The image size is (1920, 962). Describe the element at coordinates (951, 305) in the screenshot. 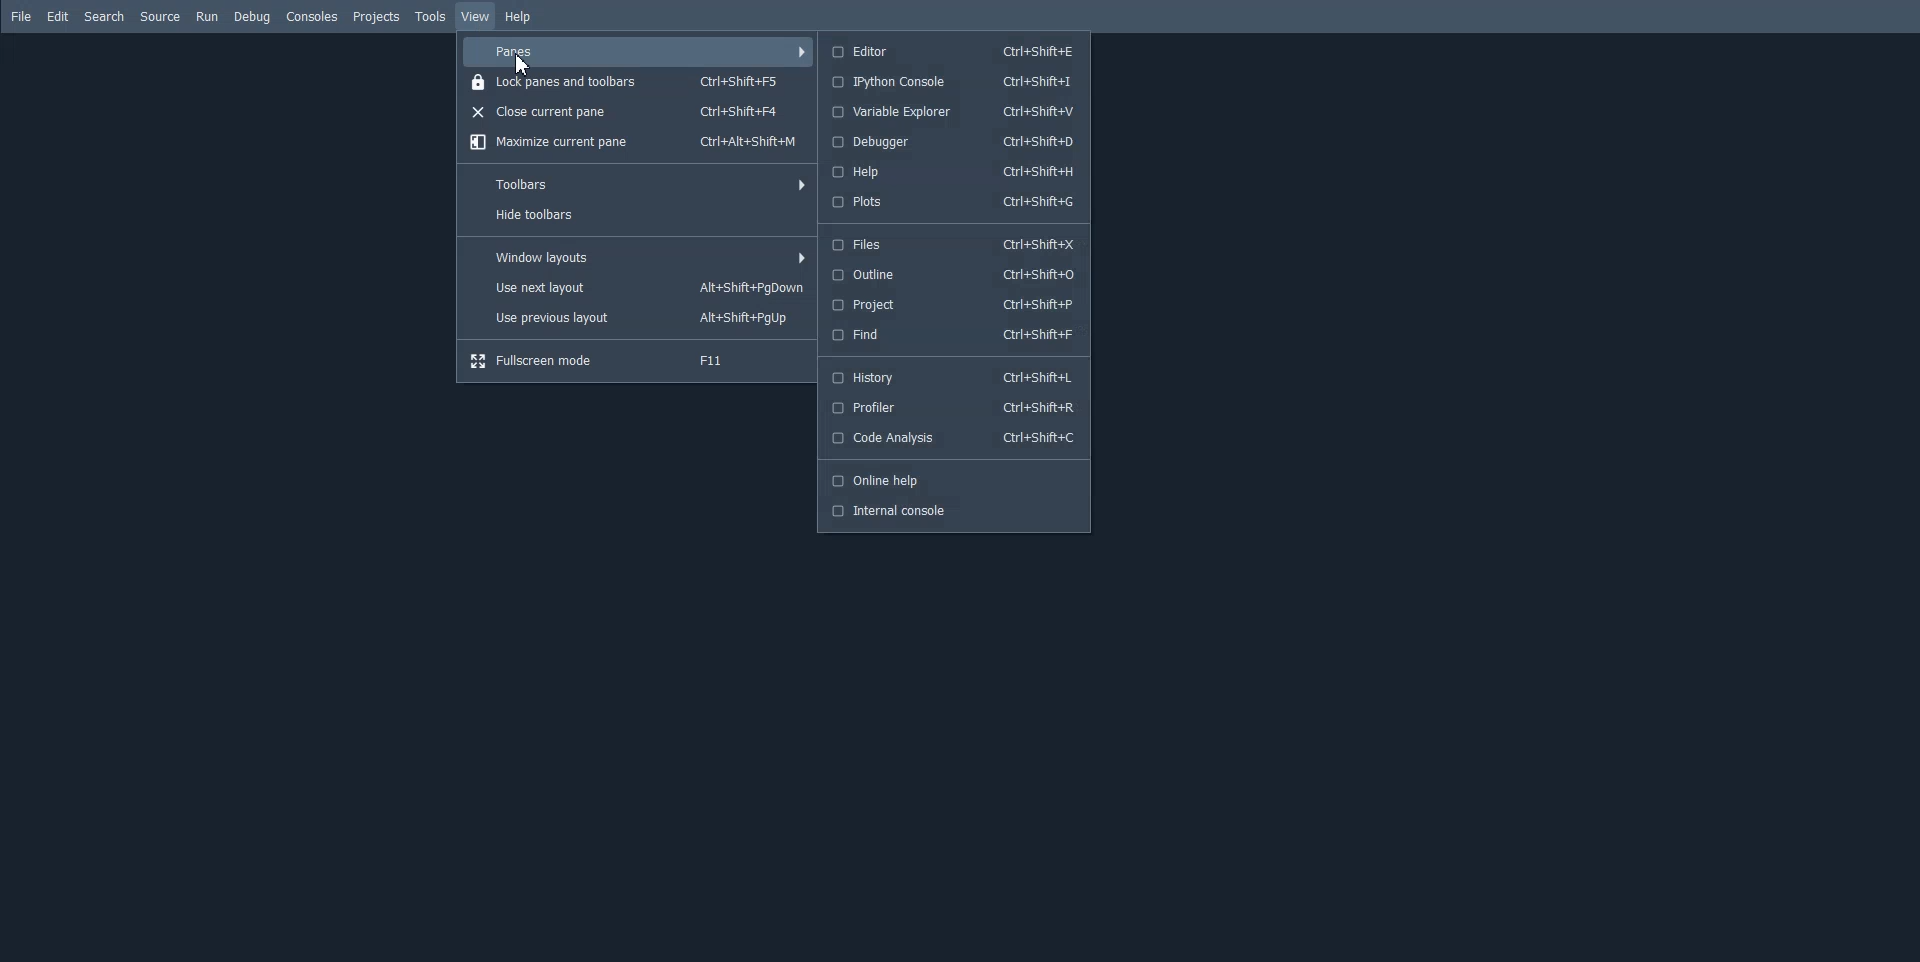

I see `Project` at that location.